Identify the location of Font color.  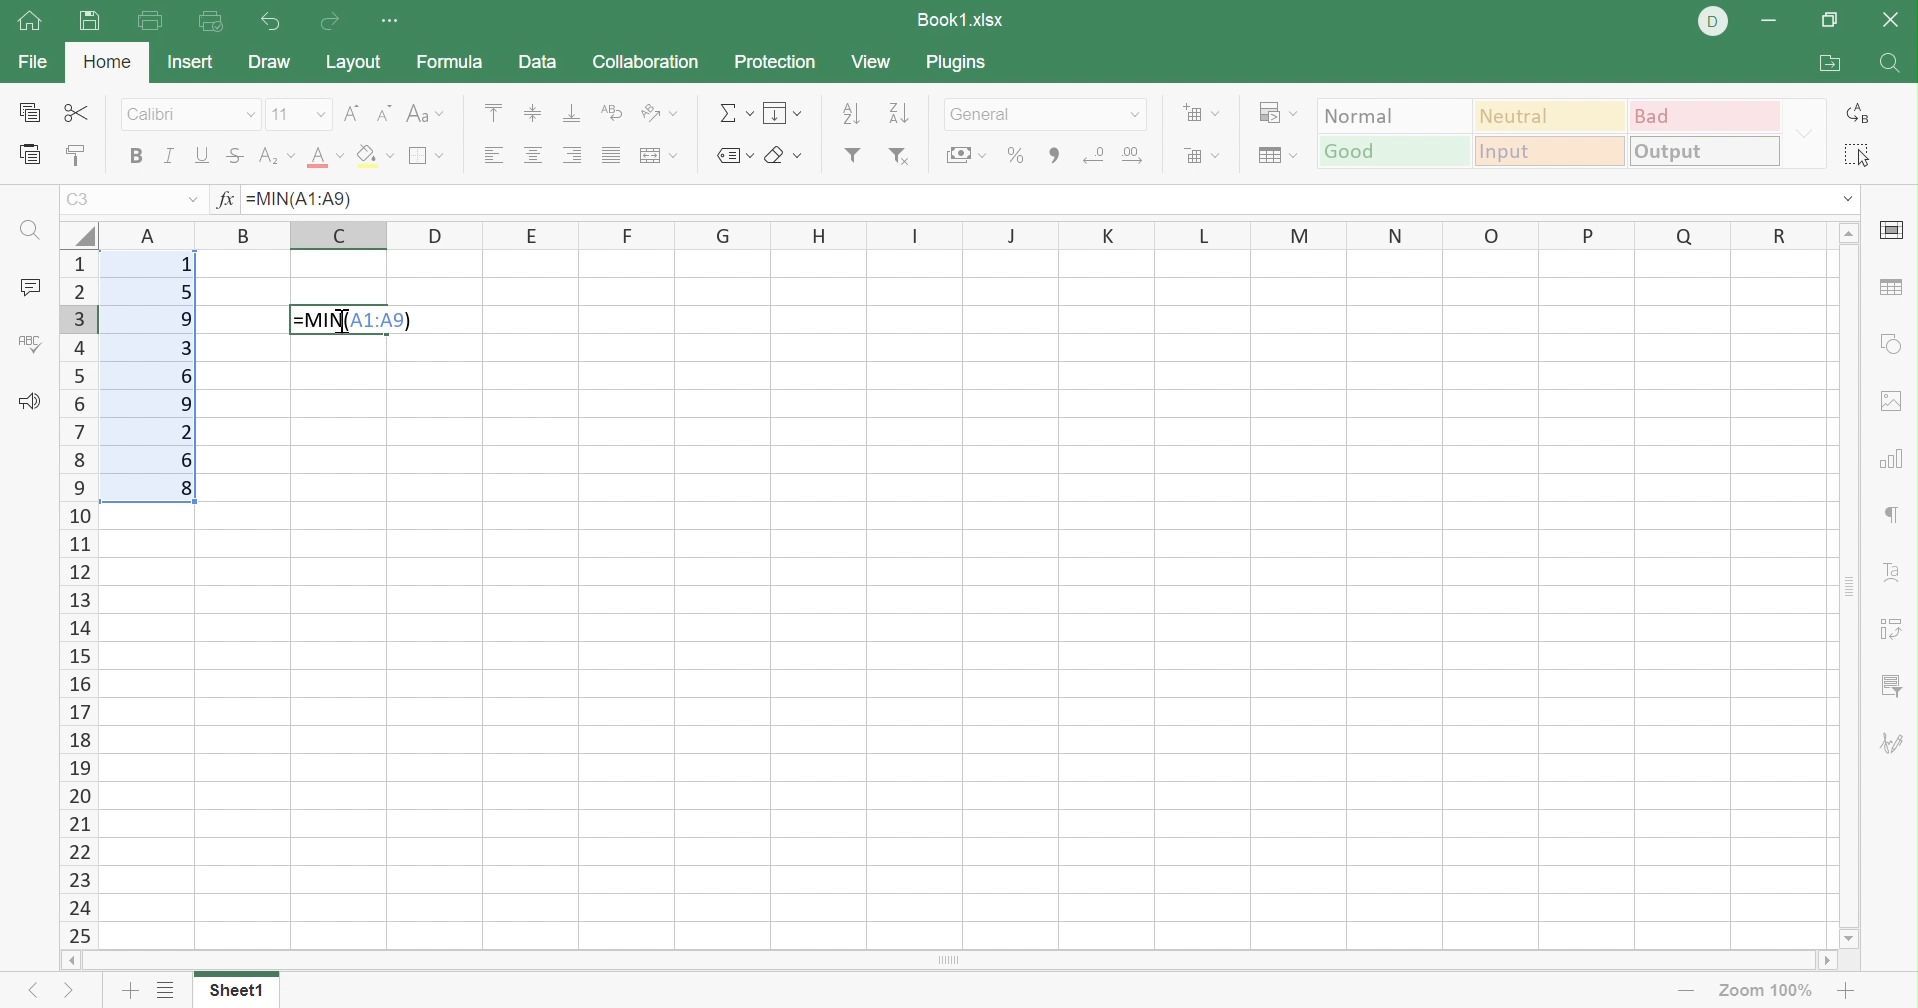
(327, 161).